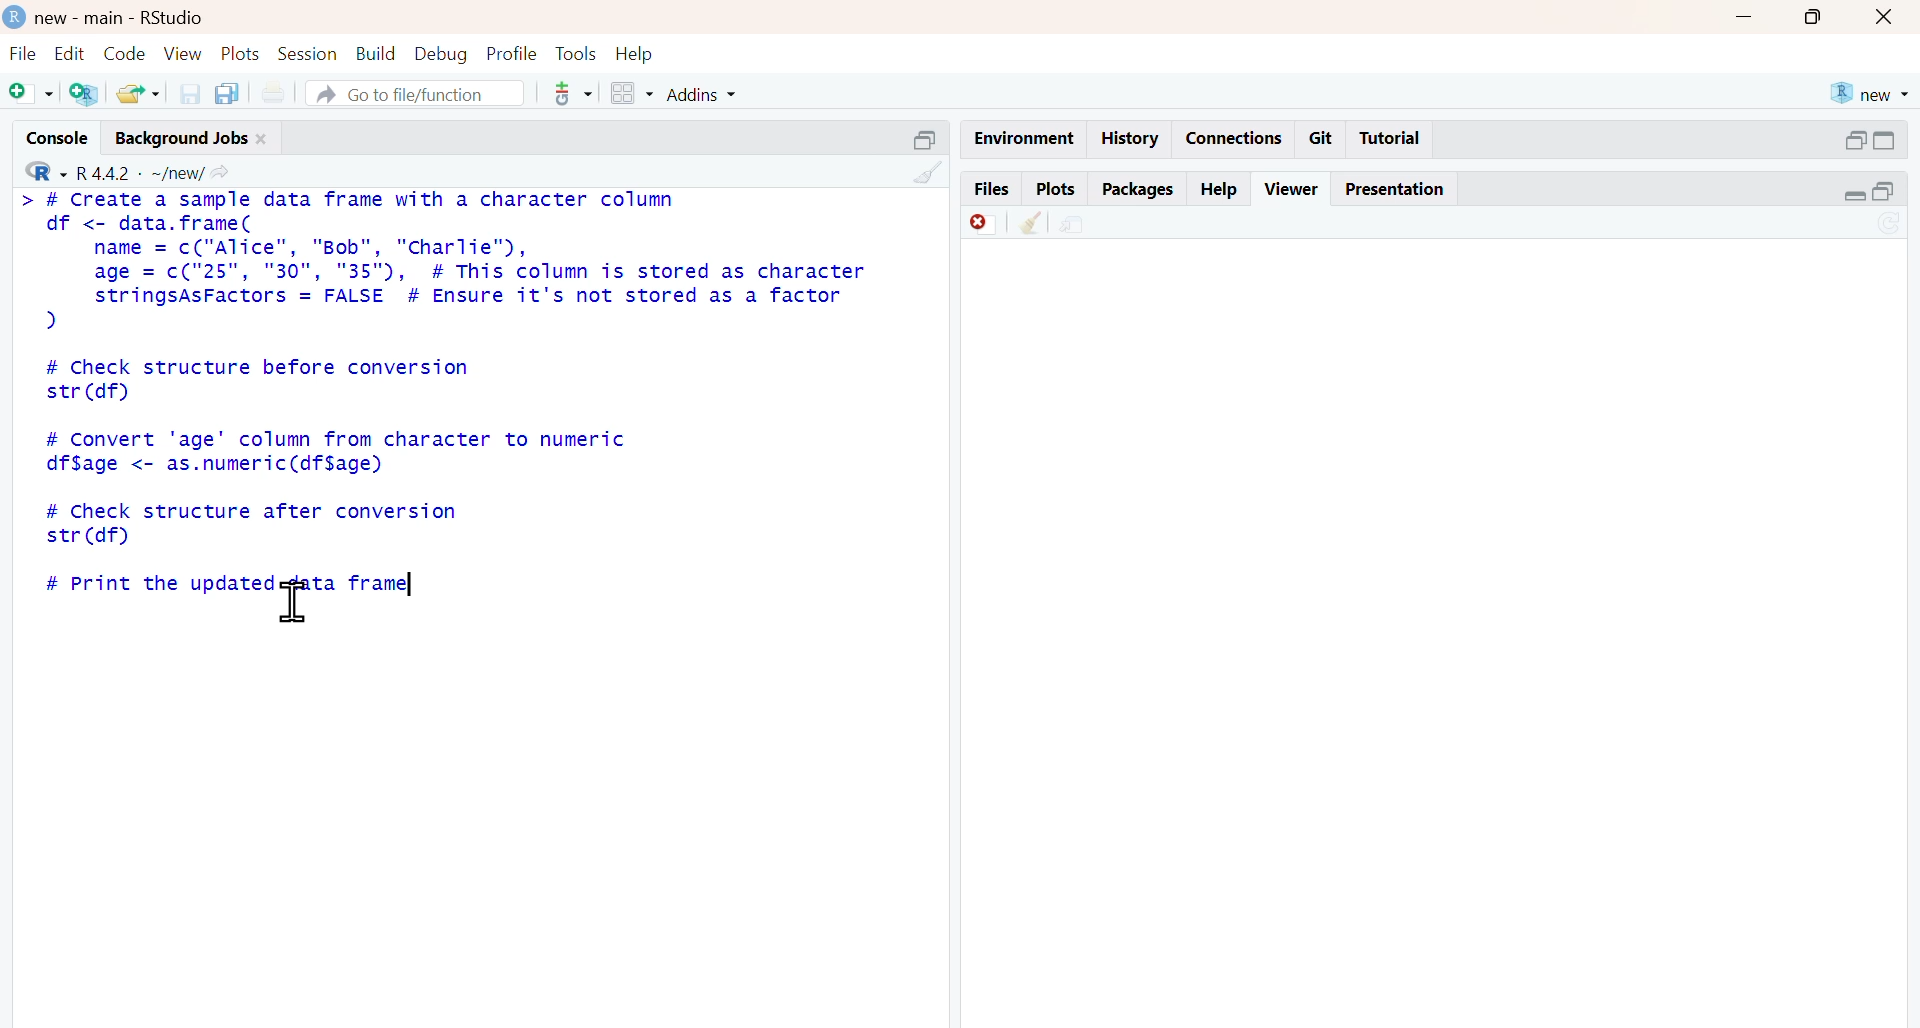 This screenshot has width=1920, height=1028. I want to click on file, so click(22, 53).